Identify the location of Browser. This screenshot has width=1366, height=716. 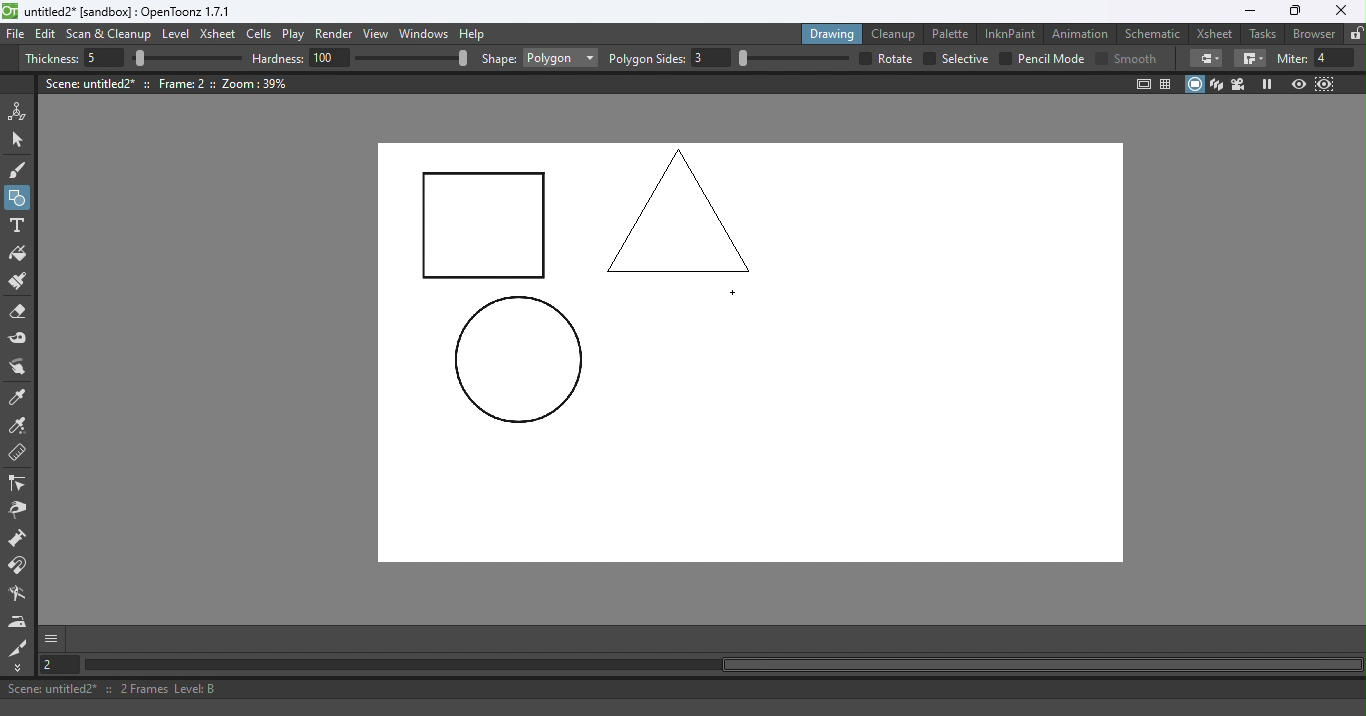
(1311, 33).